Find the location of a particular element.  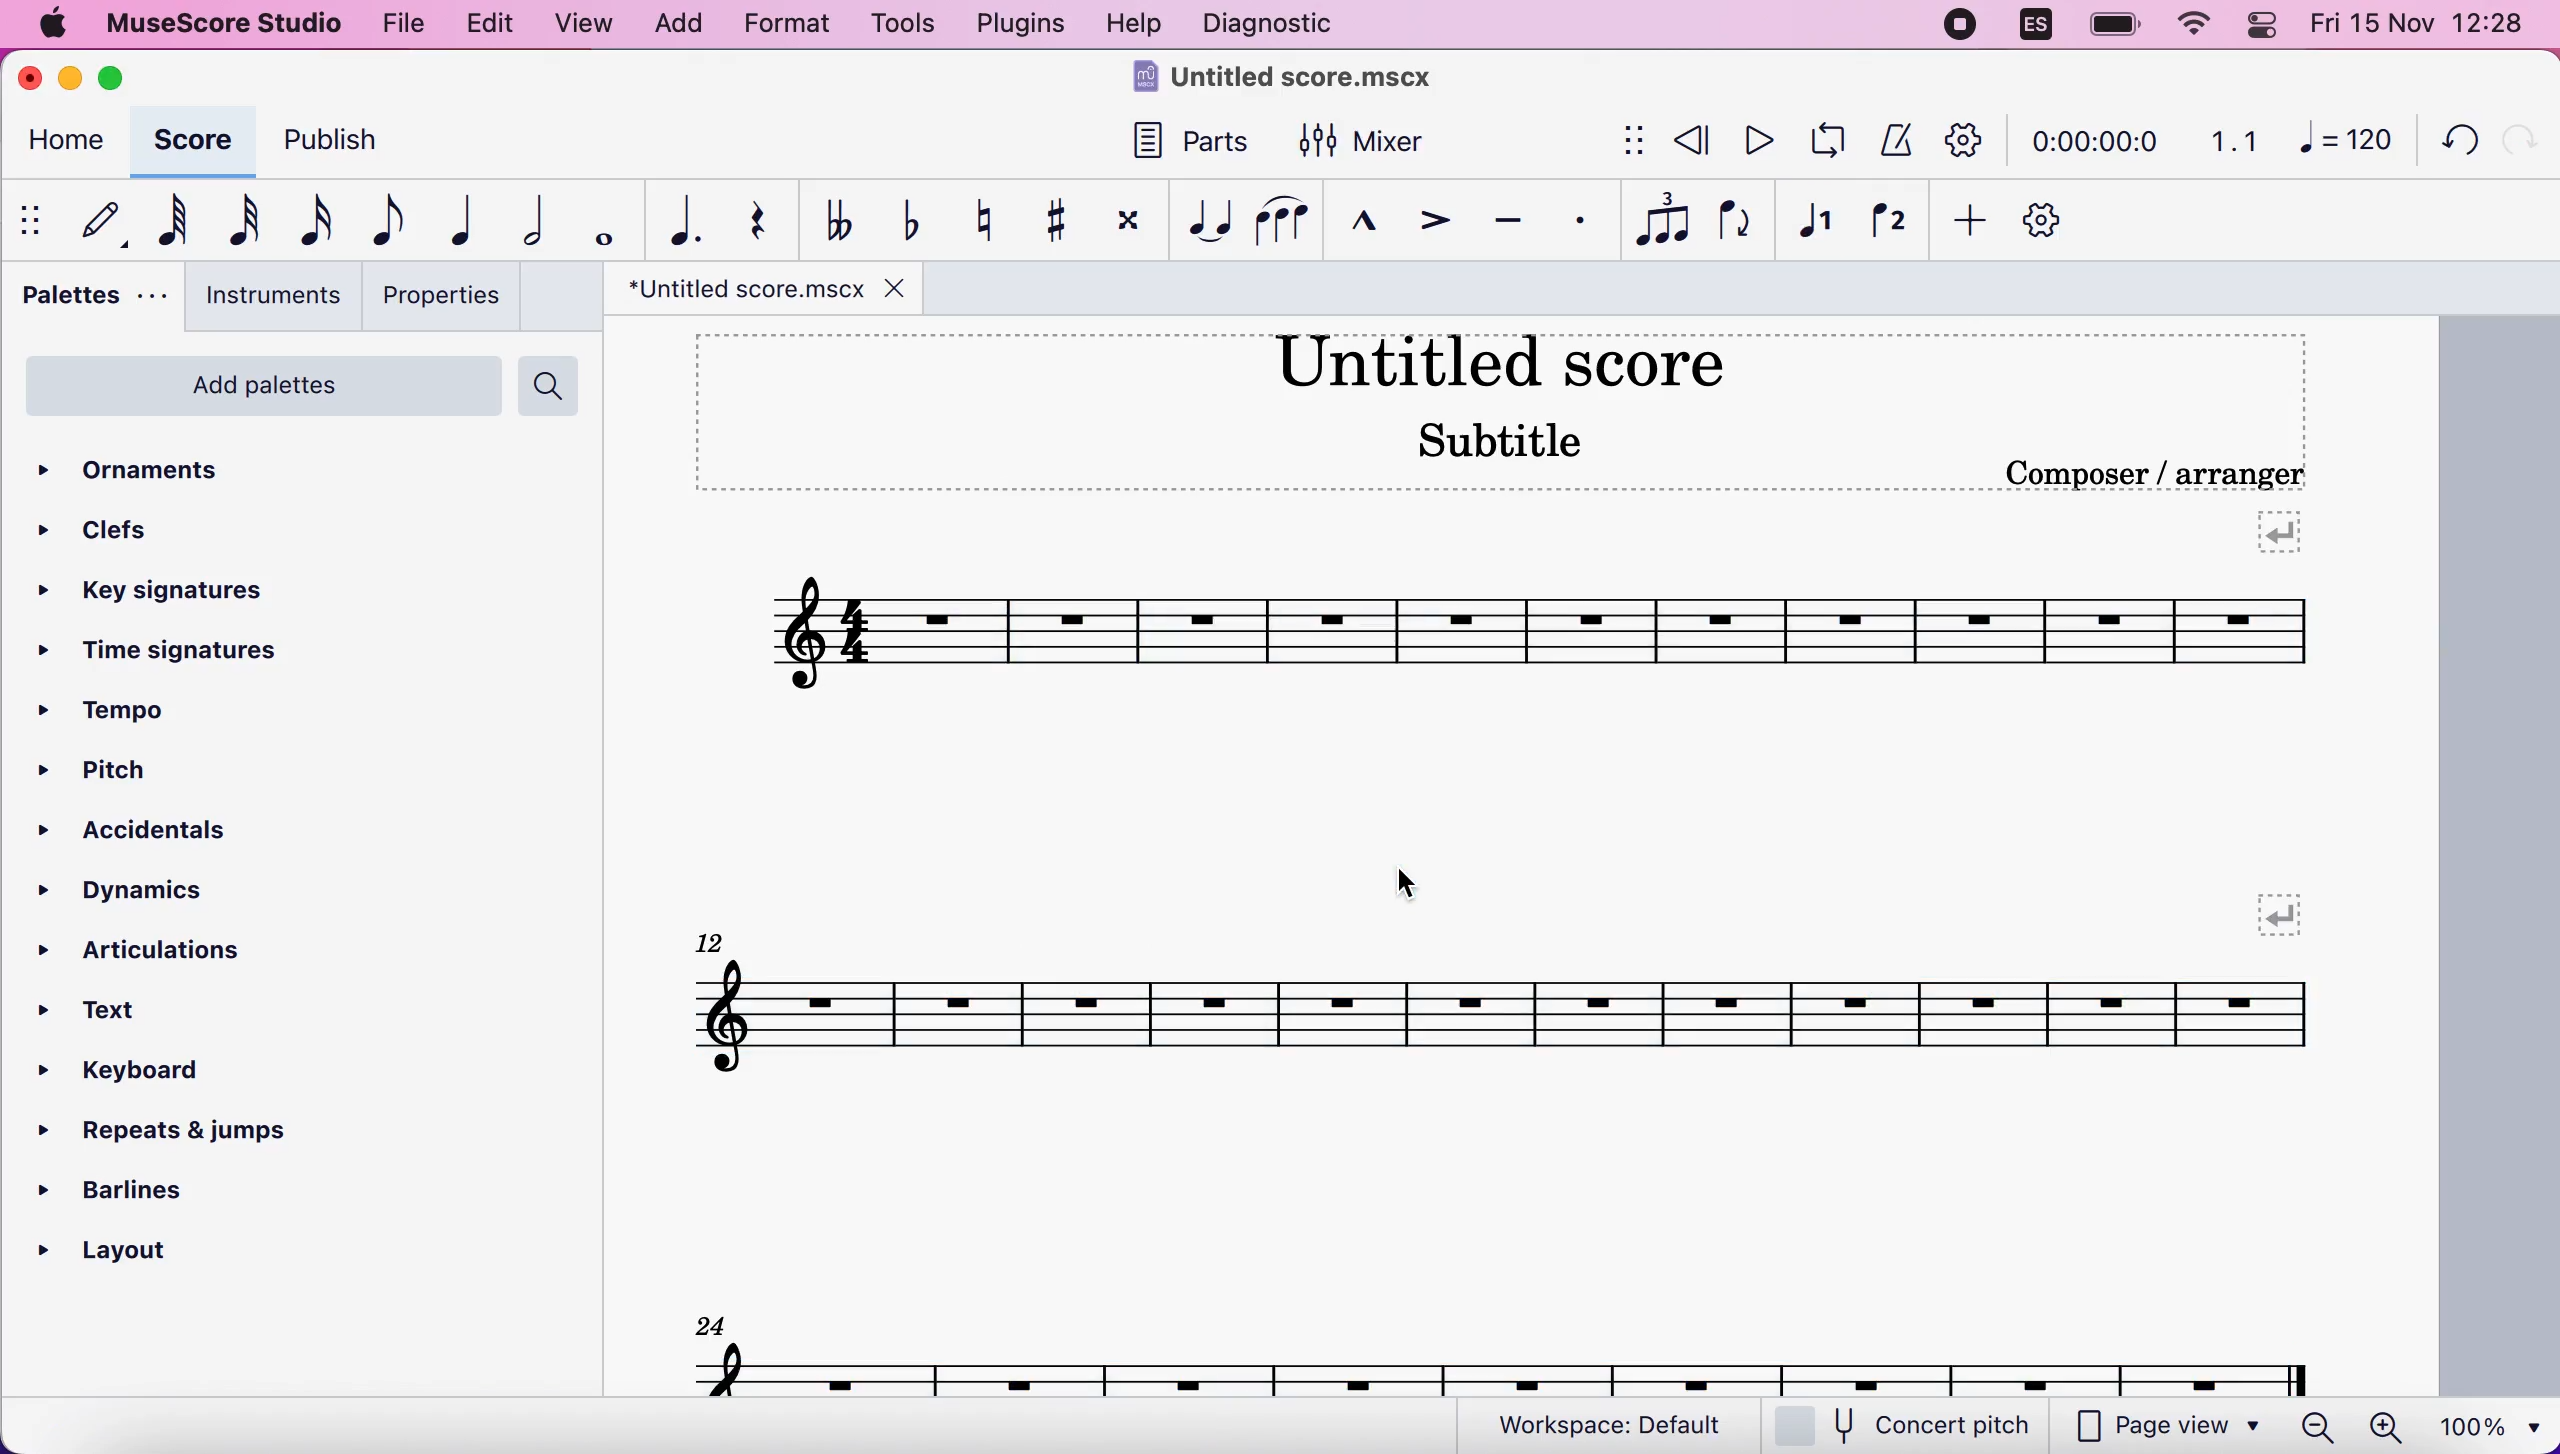

articulations is located at coordinates (157, 947).